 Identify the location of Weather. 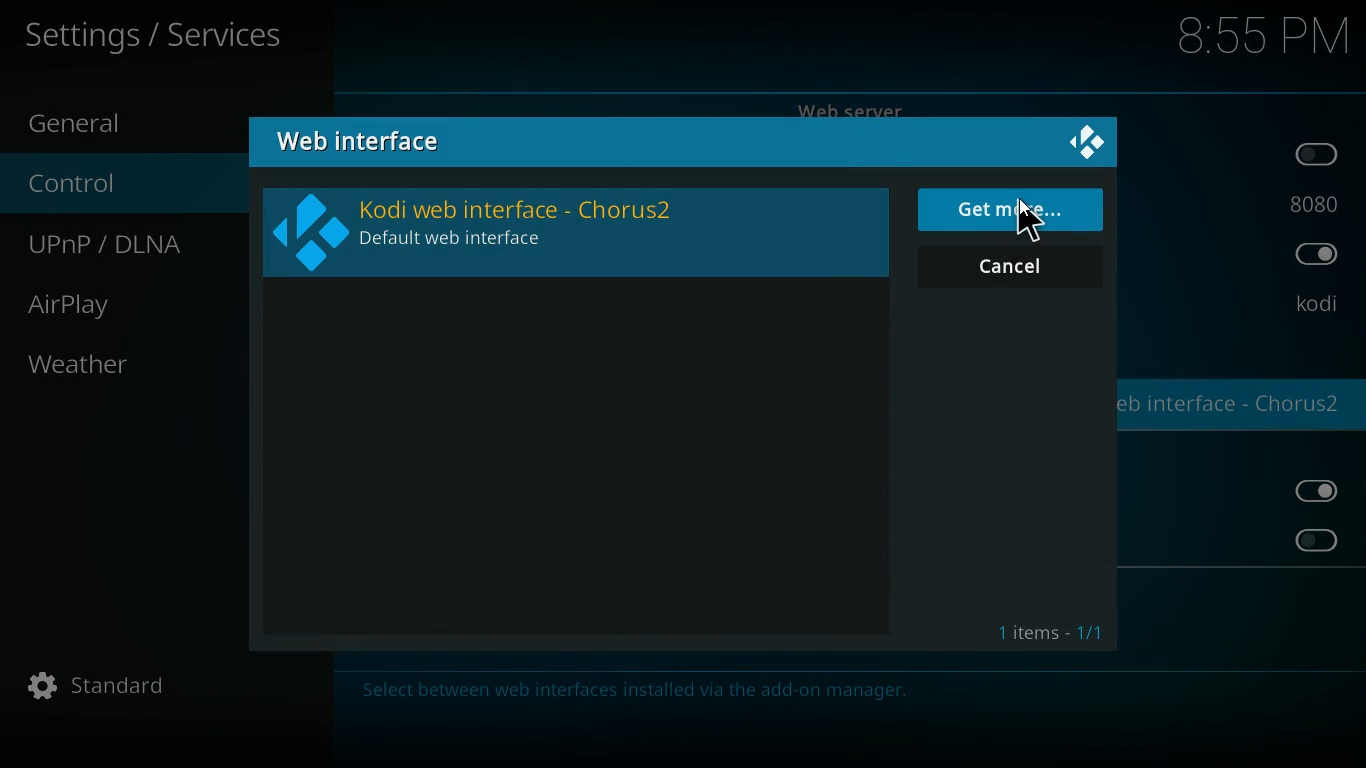
(82, 364).